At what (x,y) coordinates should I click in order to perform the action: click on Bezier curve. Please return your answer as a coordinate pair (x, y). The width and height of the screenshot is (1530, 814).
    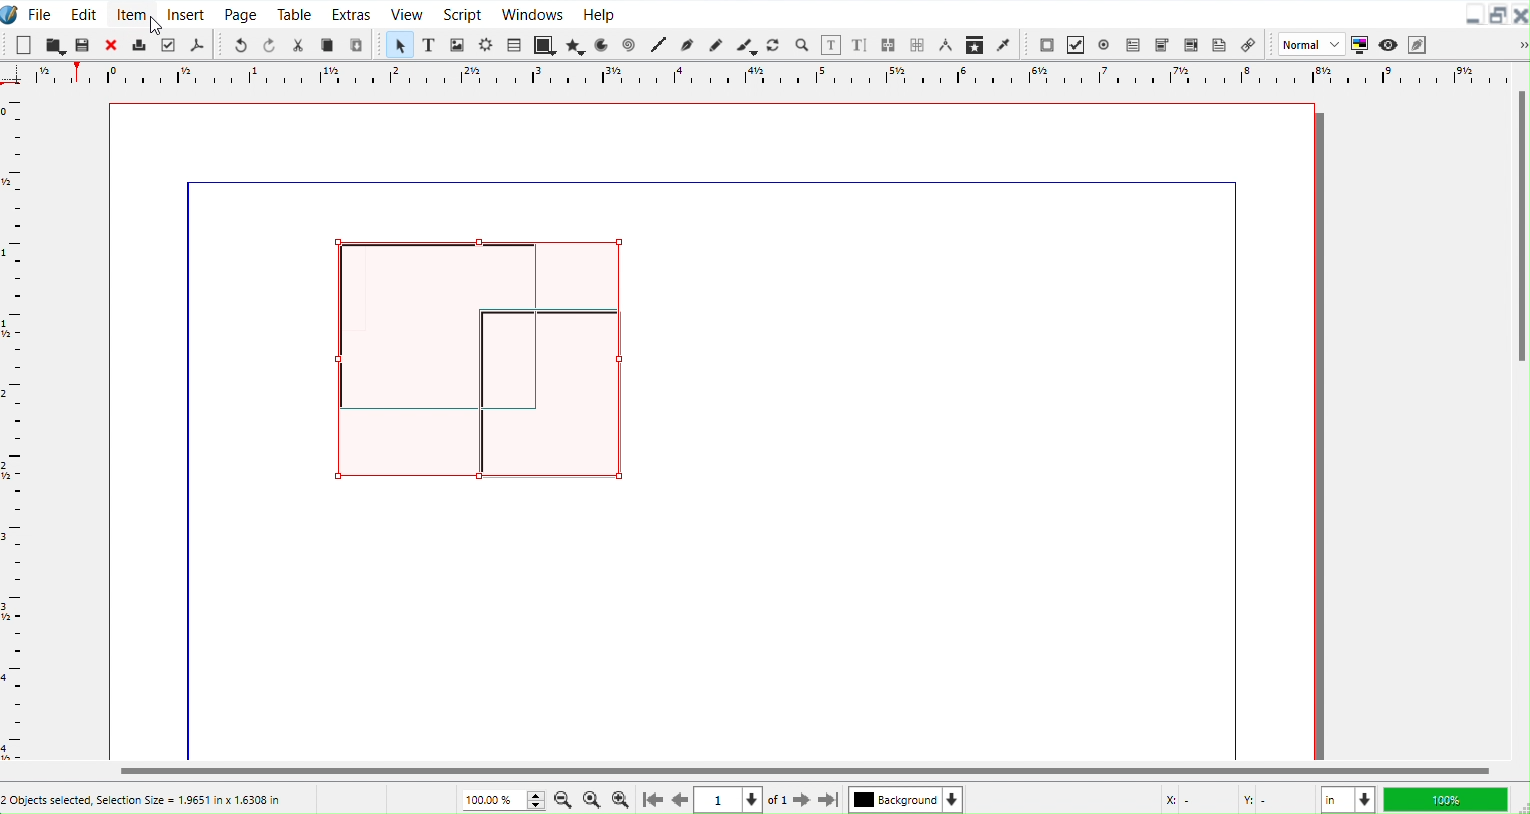
    Looking at the image, I should click on (688, 46).